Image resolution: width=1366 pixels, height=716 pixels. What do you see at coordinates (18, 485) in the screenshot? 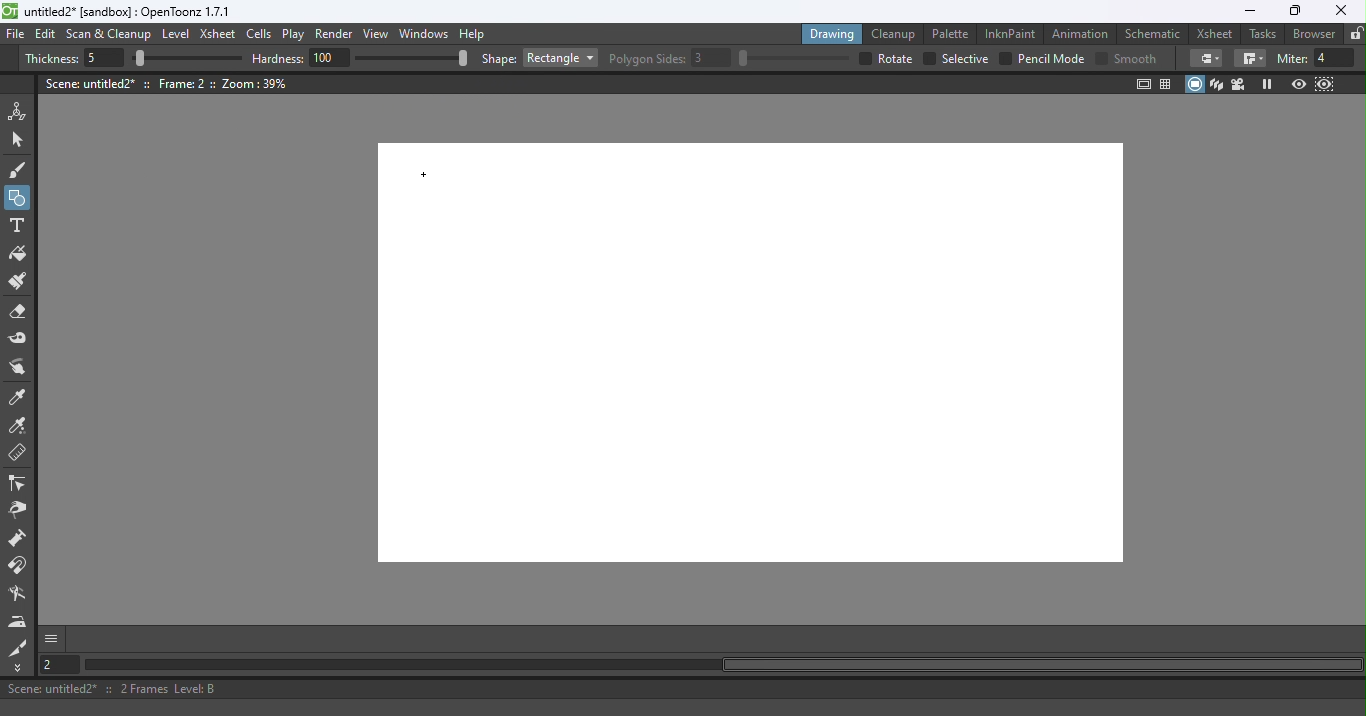
I see `Control point editor tool` at bounding box center [18, 485].